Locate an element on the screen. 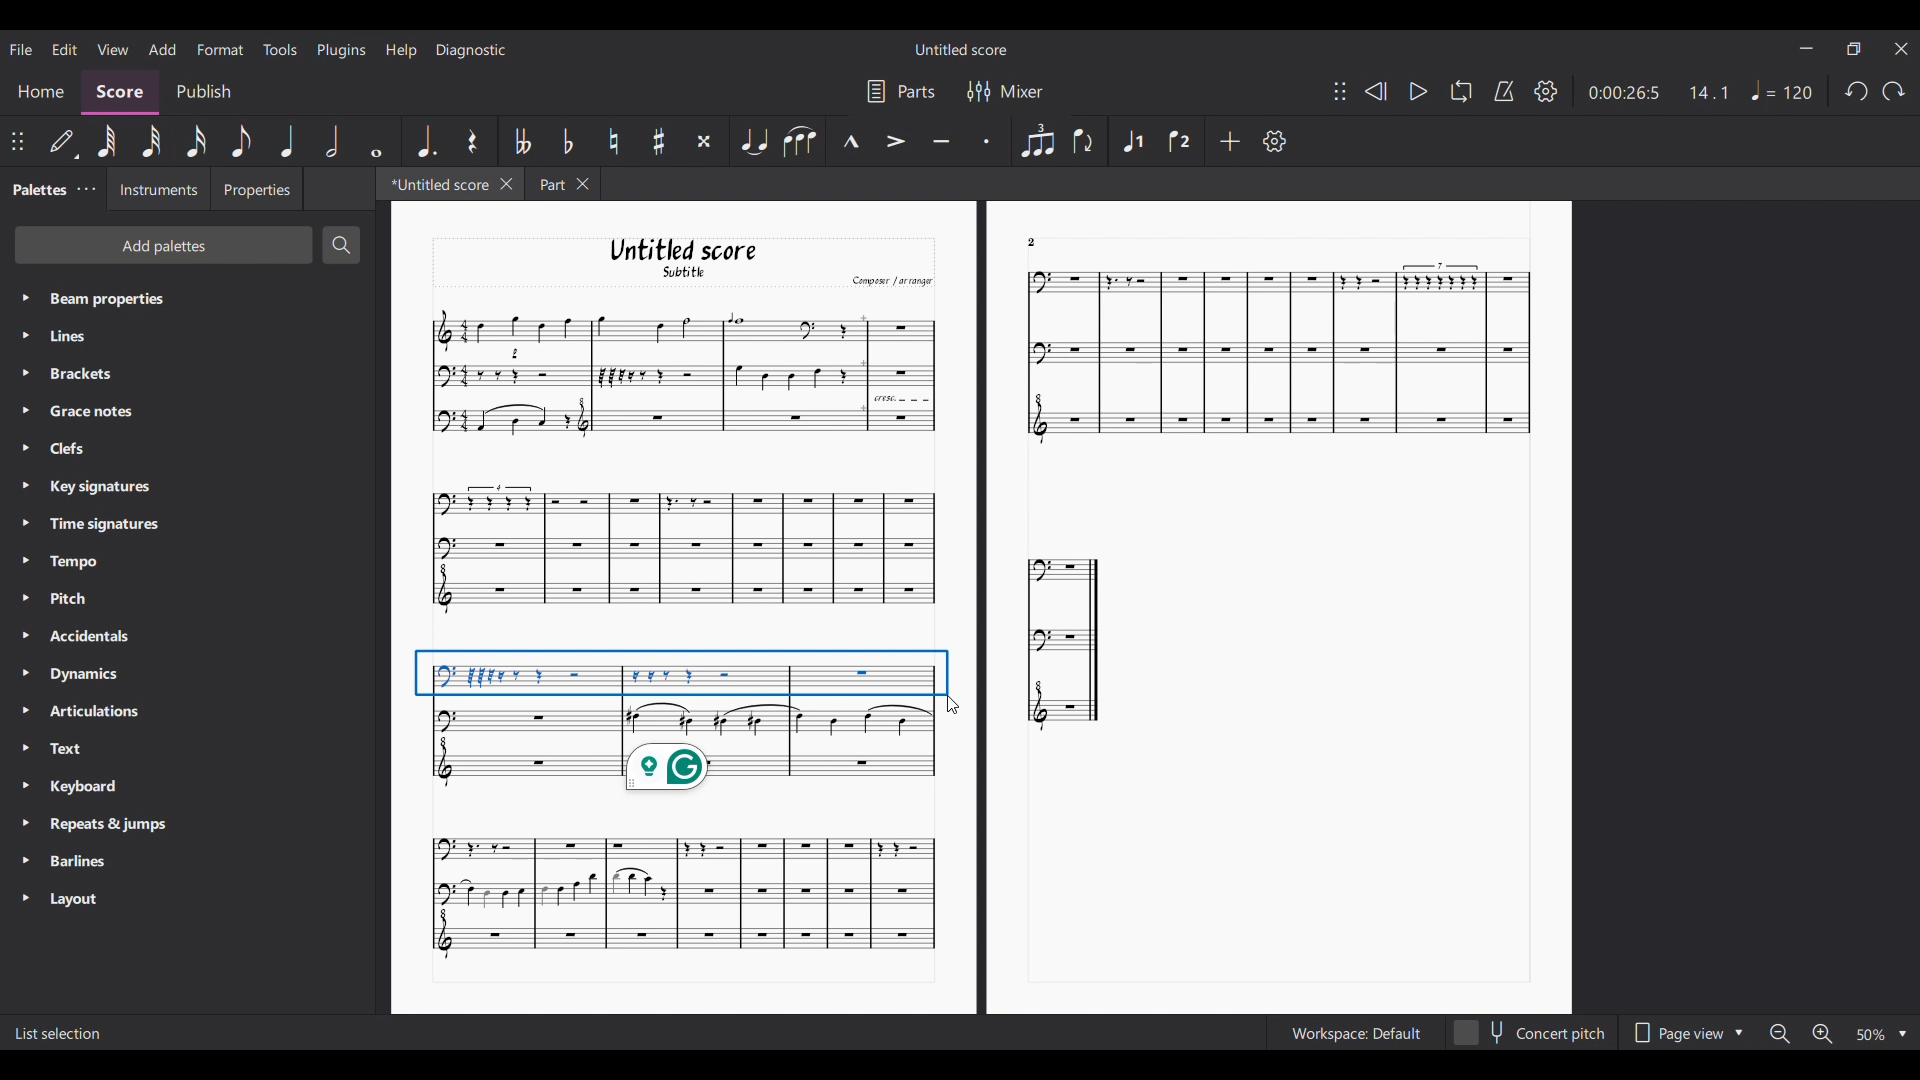 This screenshot has height=1080, width=1920. Loop playback is located at coordinates (1461, 90).